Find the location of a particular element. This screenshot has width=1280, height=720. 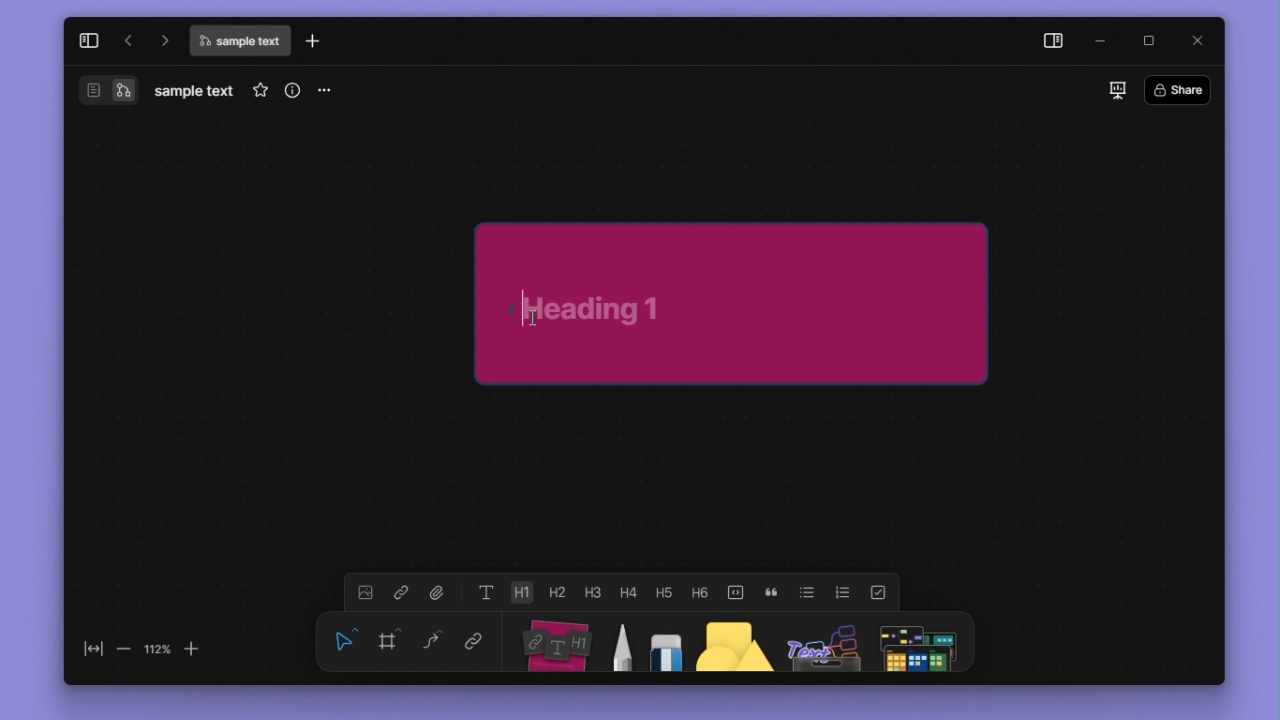

shape is located at coordinates (734, 642).